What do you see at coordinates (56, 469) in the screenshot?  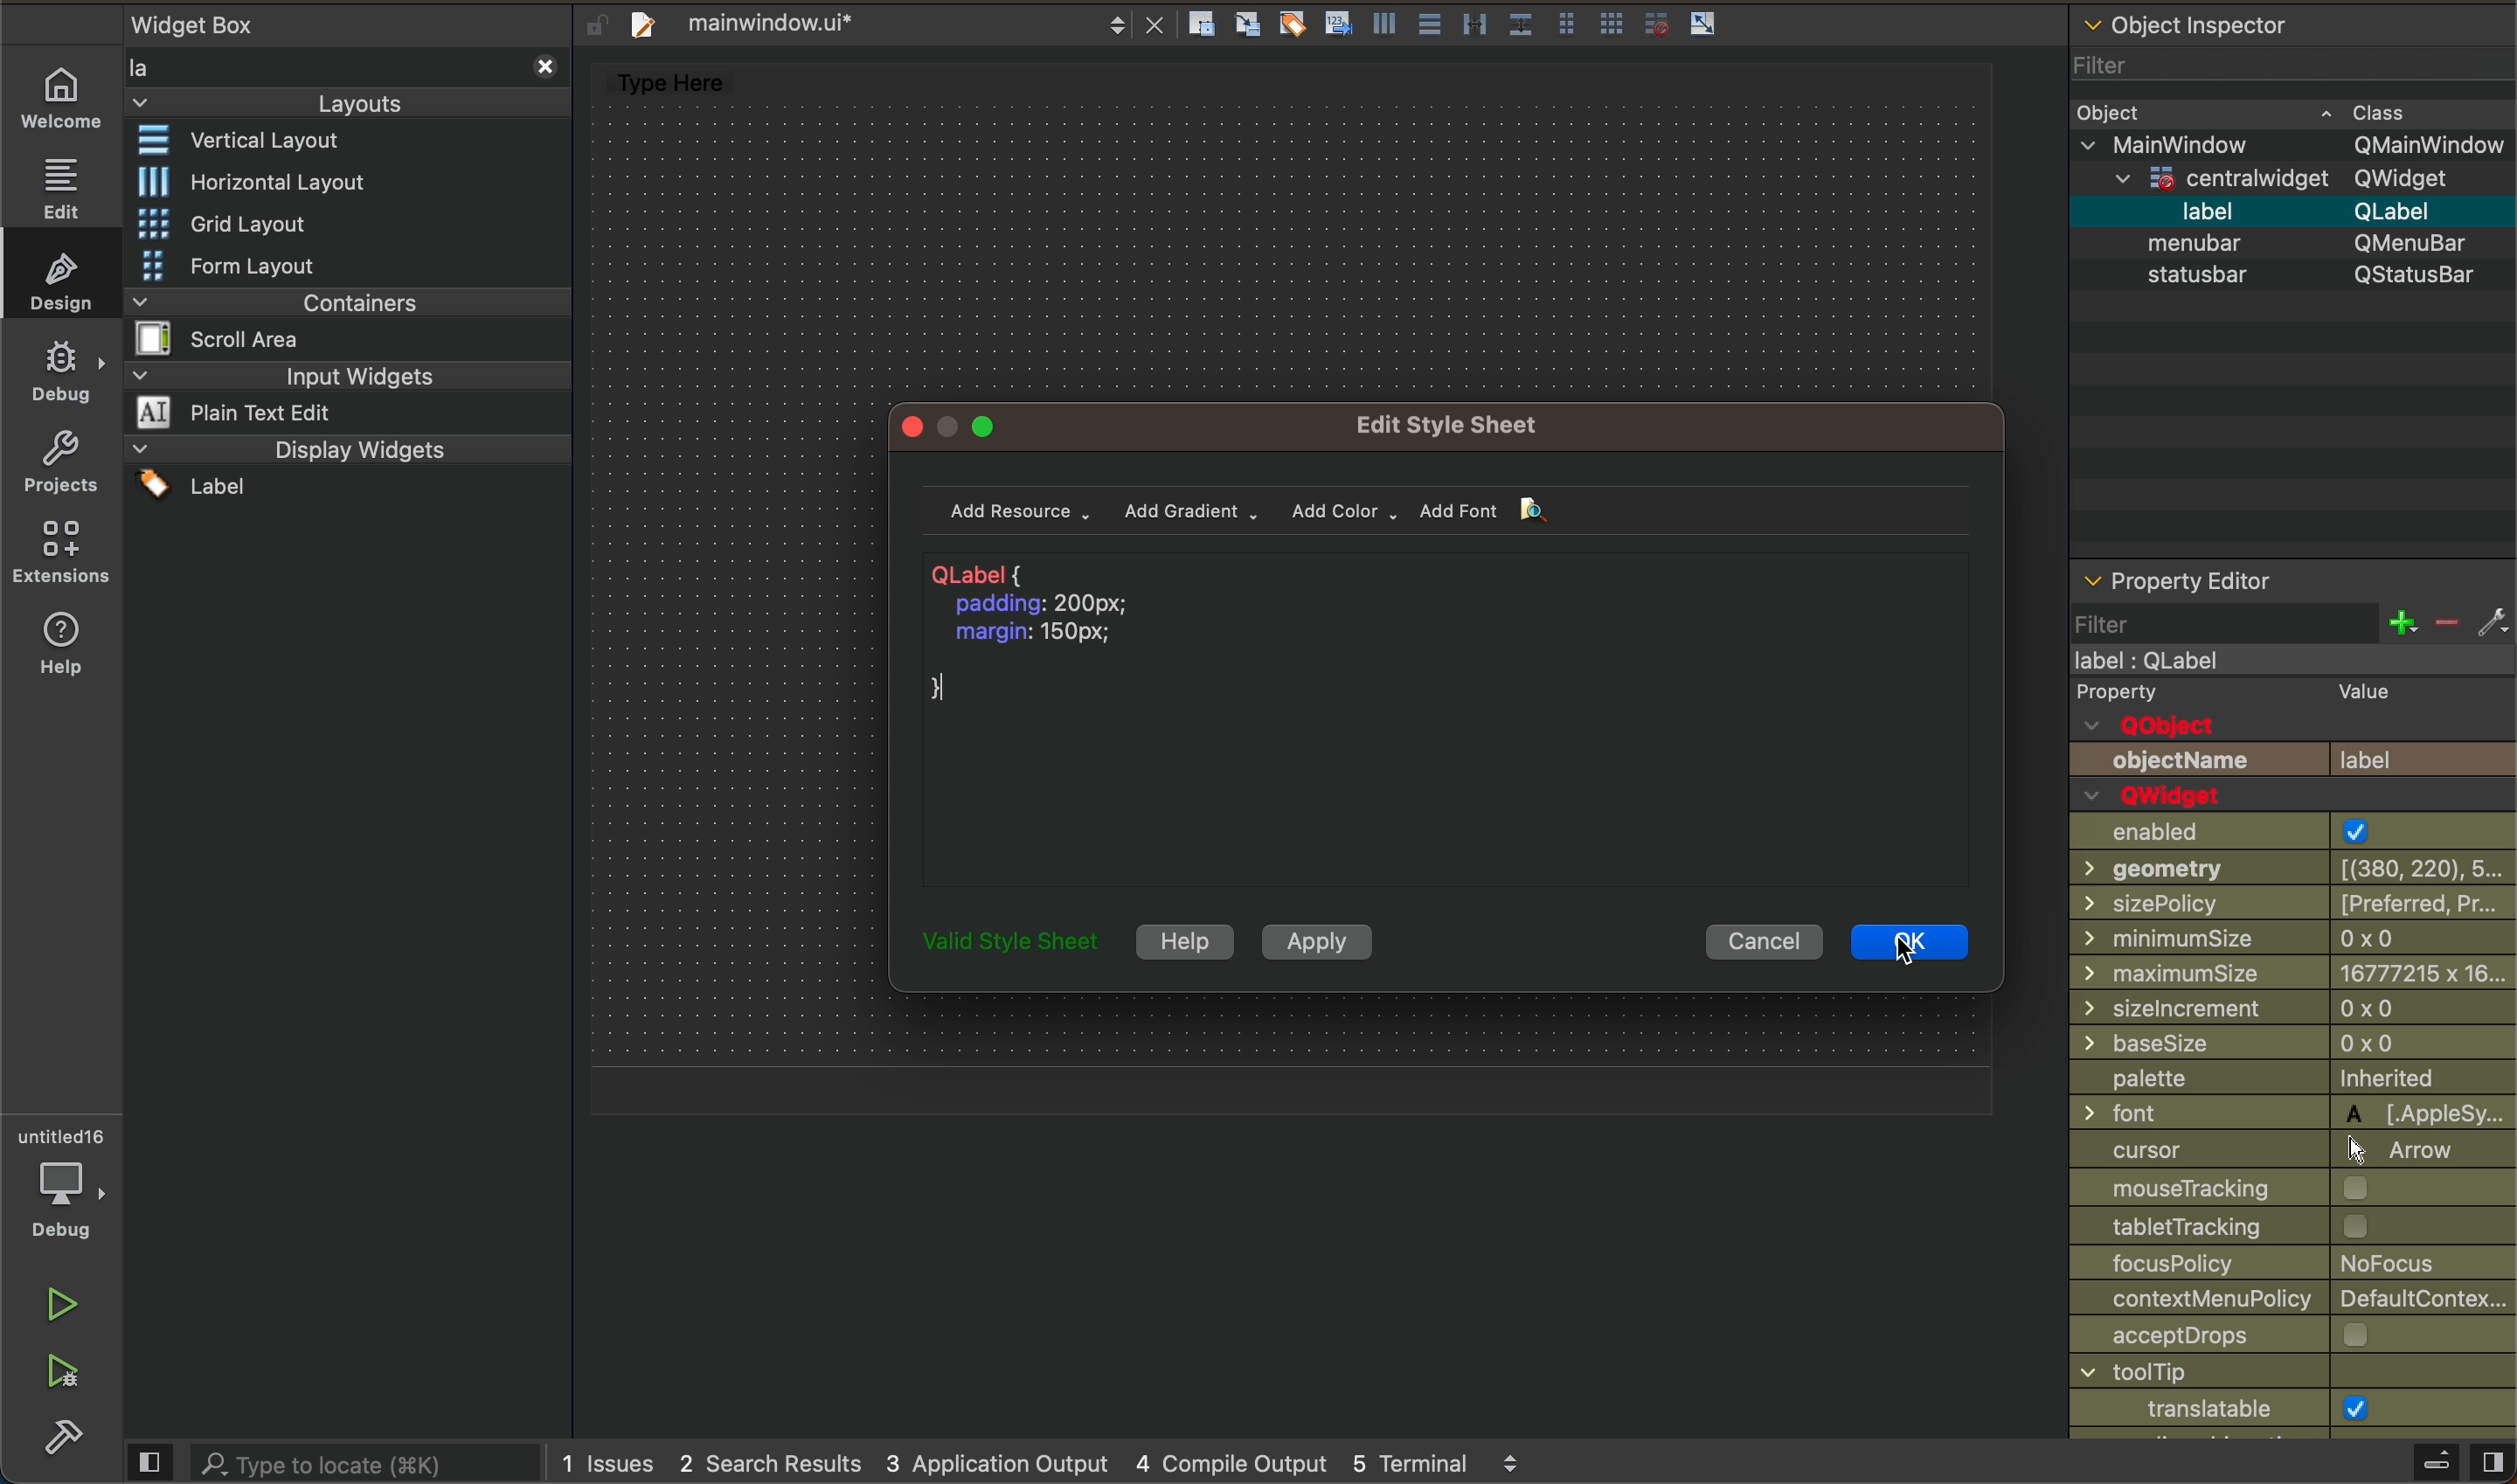 I see `projects` at bounding box center [56, 469].